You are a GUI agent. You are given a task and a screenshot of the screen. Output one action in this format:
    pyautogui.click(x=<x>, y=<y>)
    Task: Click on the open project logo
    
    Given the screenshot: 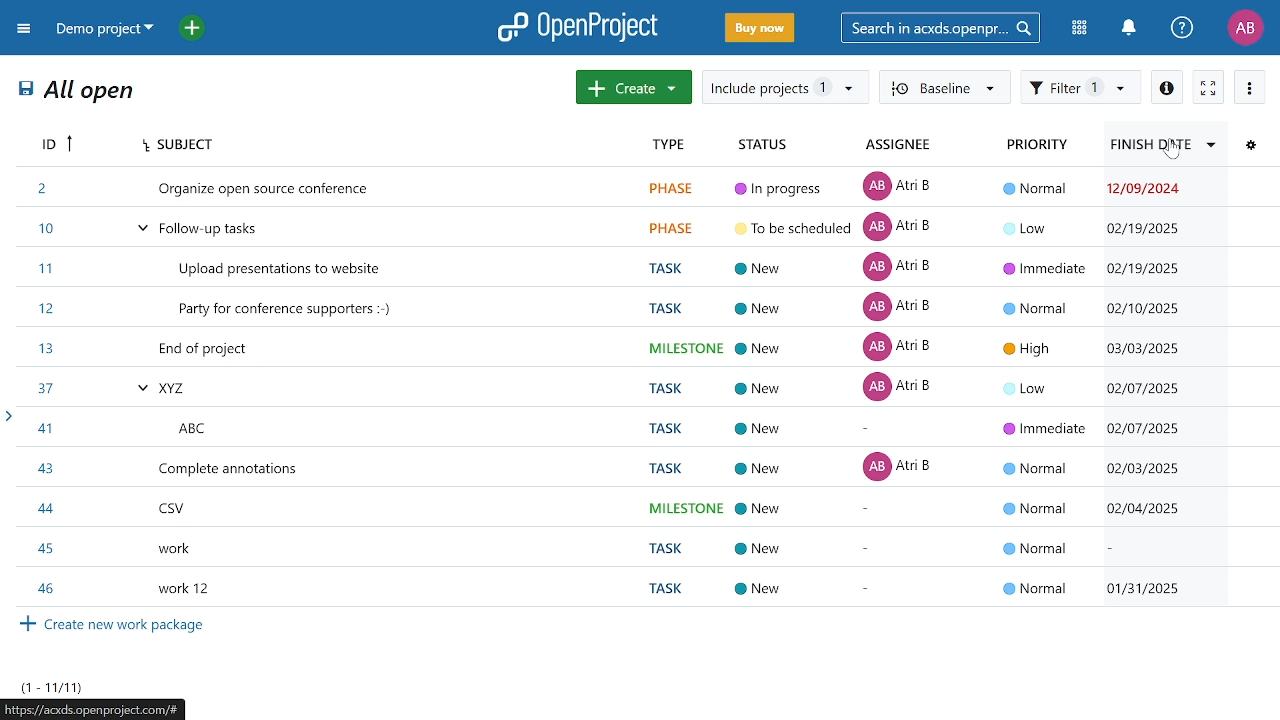 What is the action you would take?
    pyautogui.click(x=578, y=26)
    